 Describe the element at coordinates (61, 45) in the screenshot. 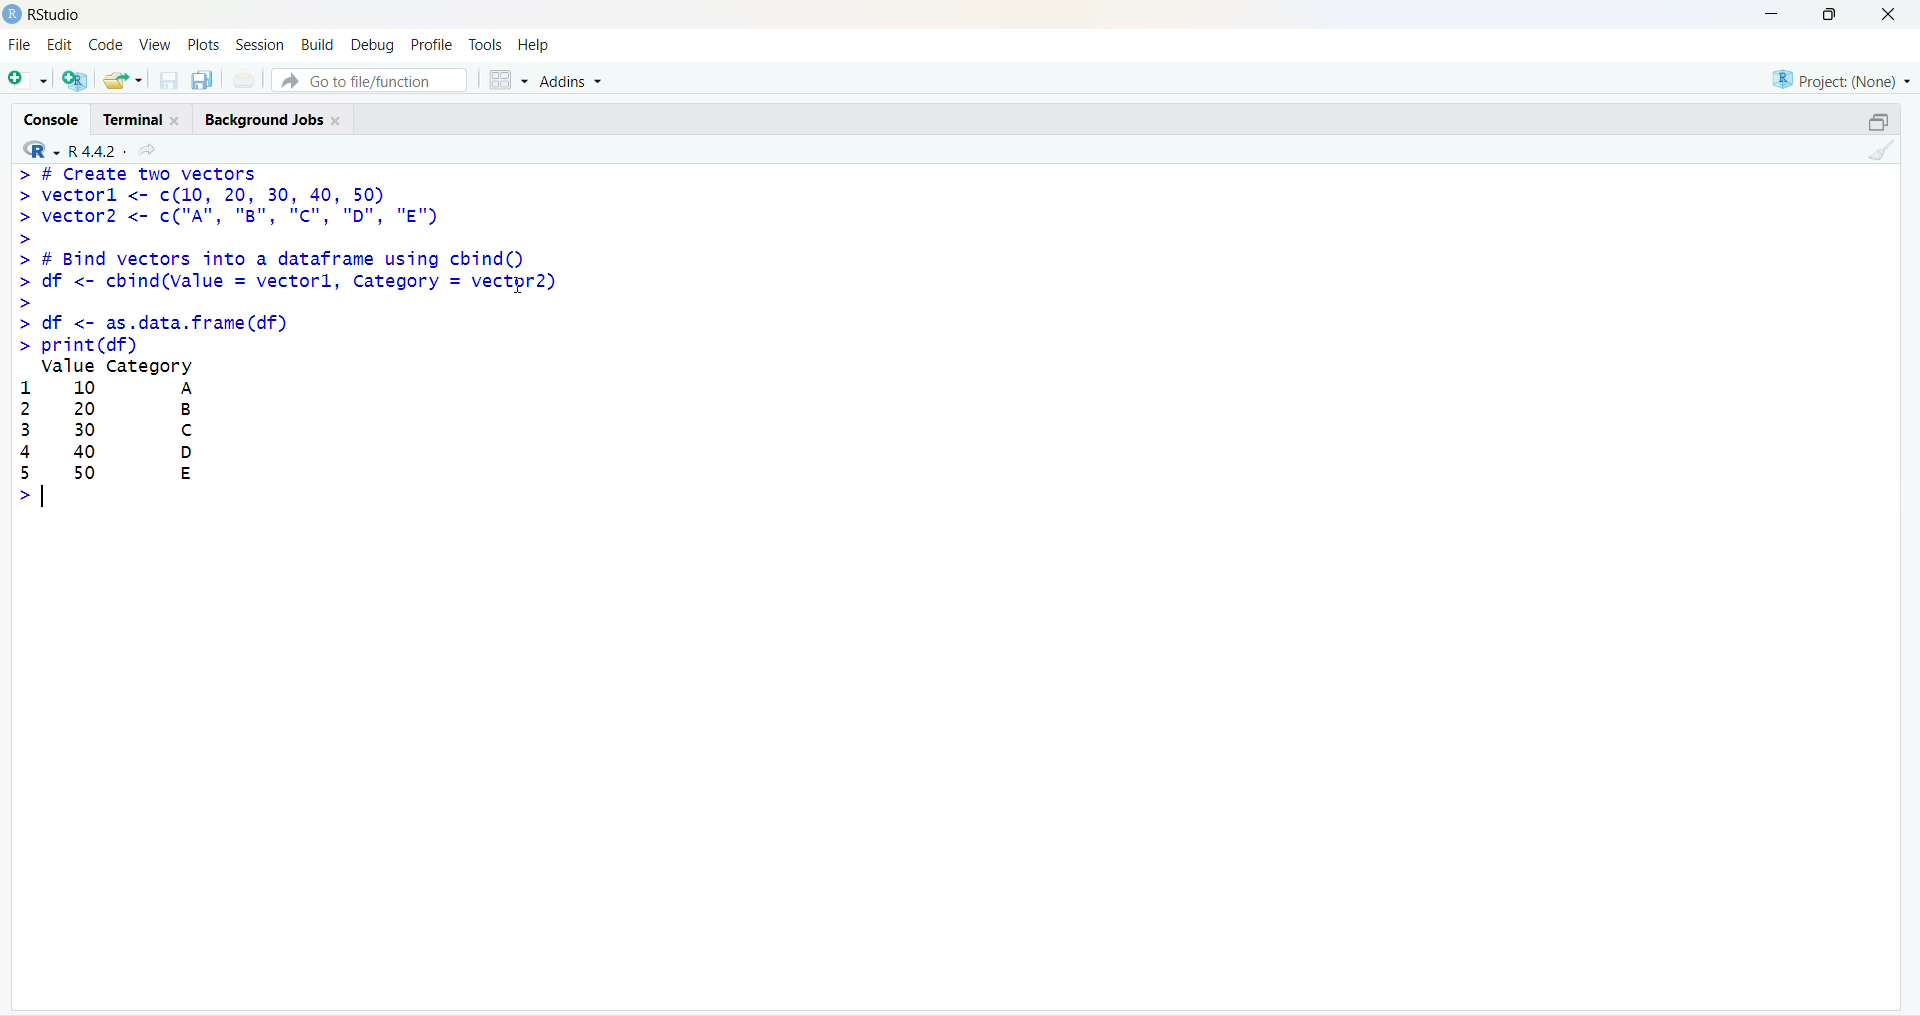

I see `Edit` at that location.